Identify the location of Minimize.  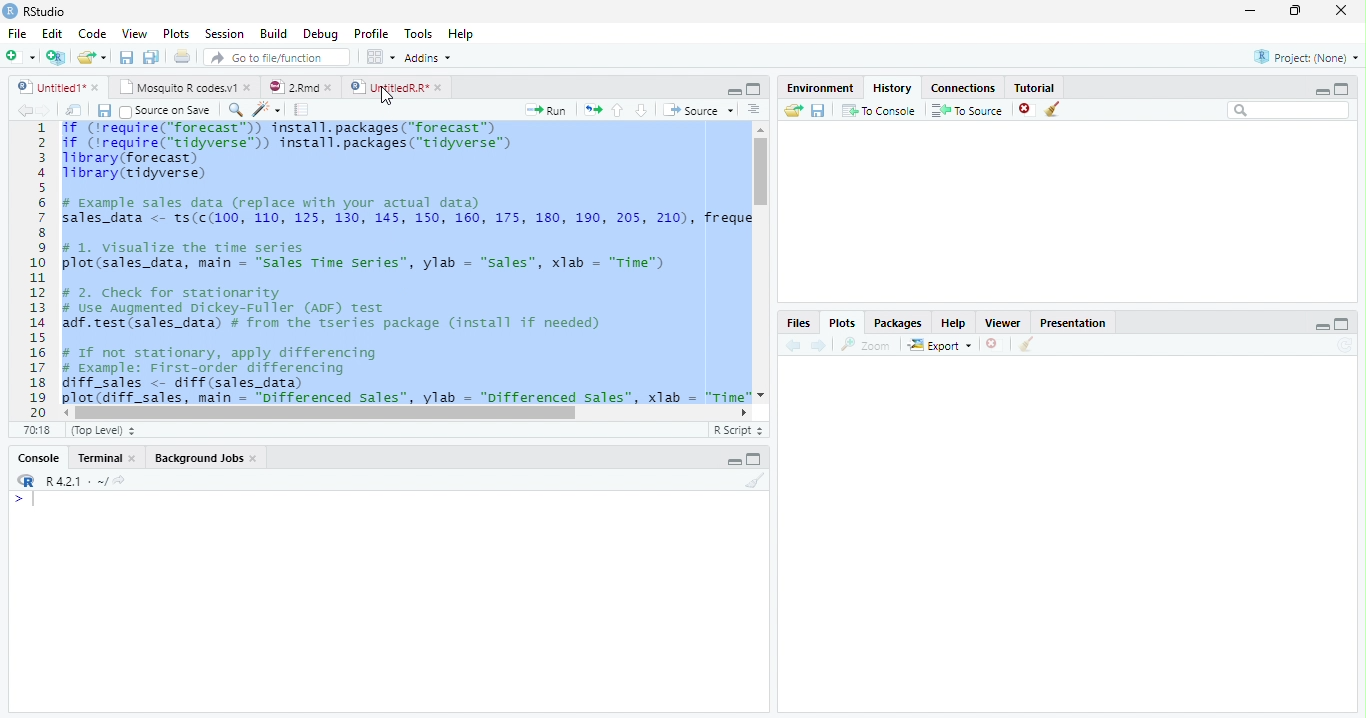
(1252, 10).